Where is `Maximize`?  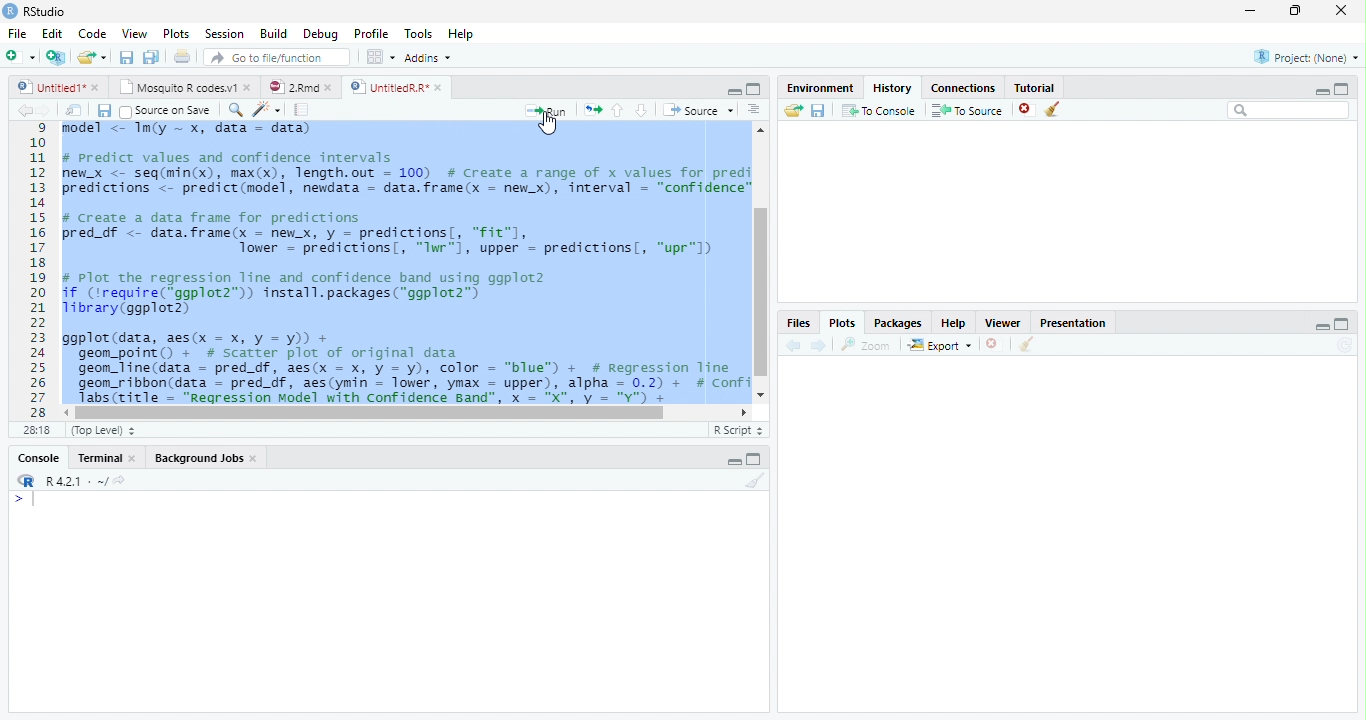 Maximize is located at coordinates (1340, 325).